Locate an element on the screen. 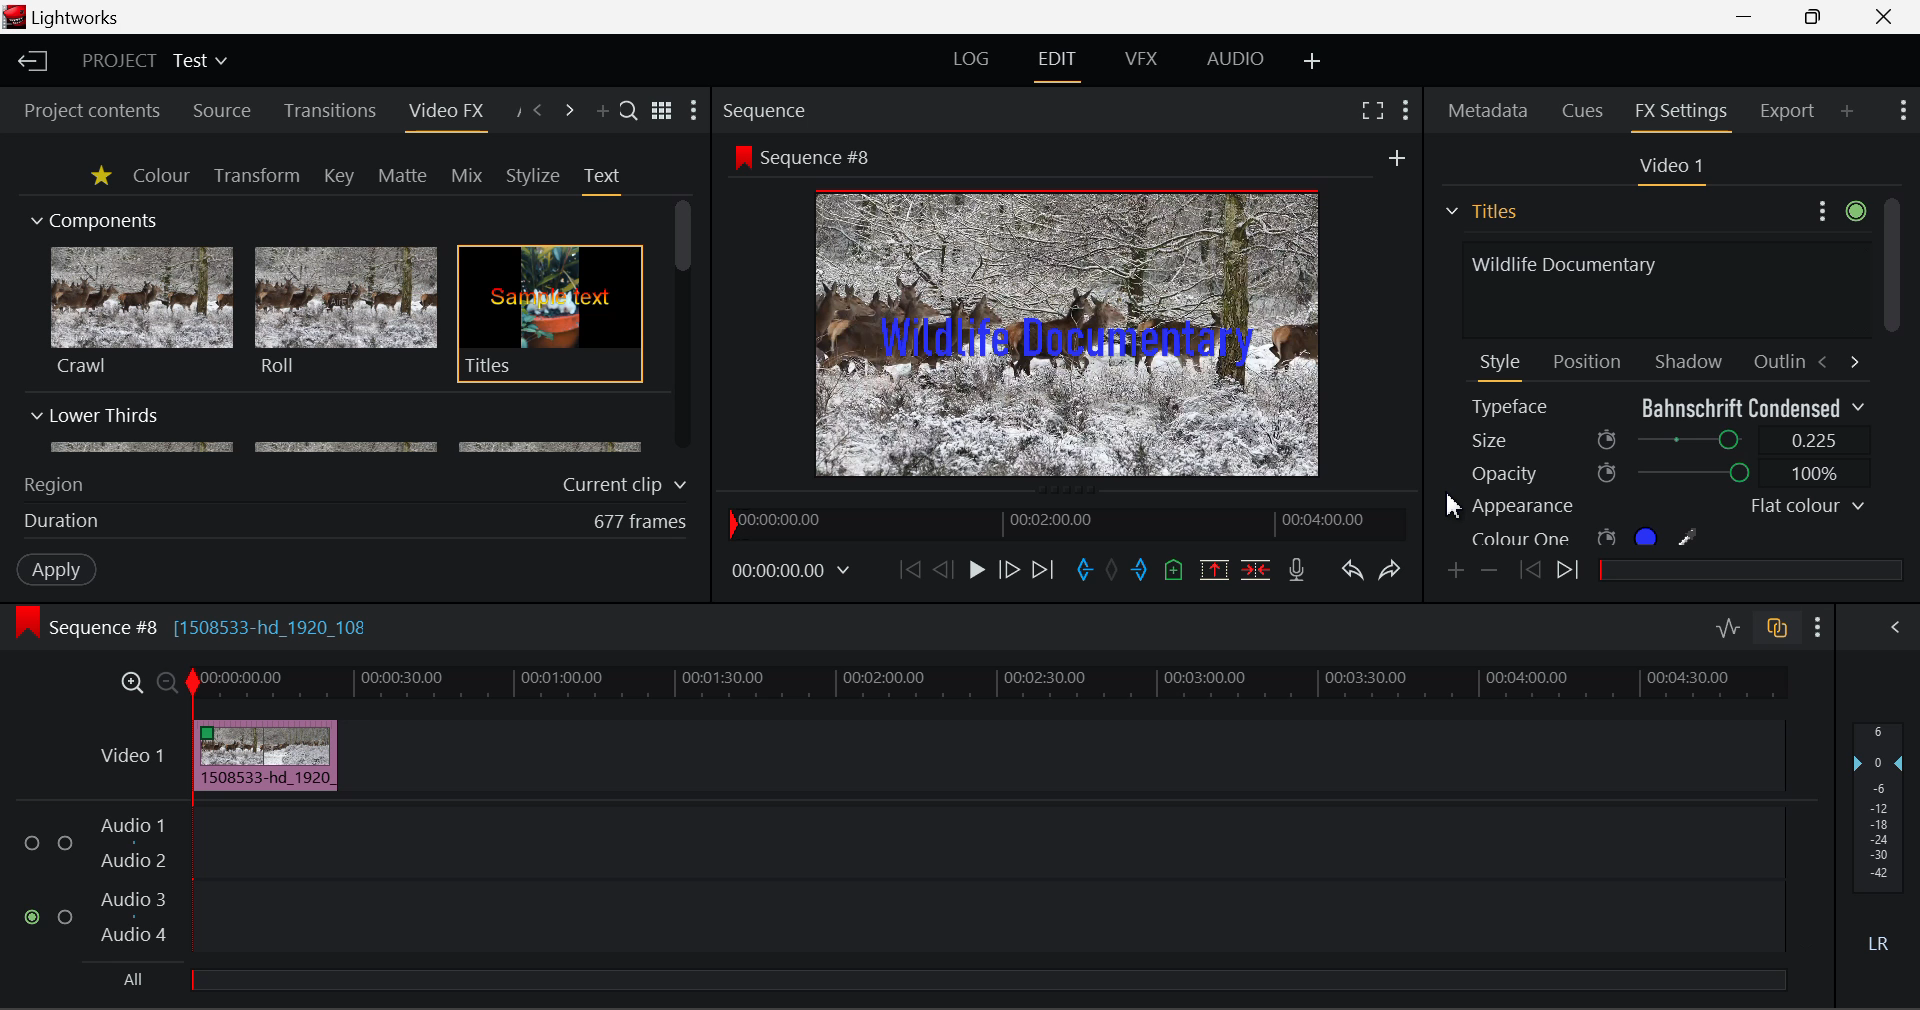  Current clip is located at coordinates (629, 485).